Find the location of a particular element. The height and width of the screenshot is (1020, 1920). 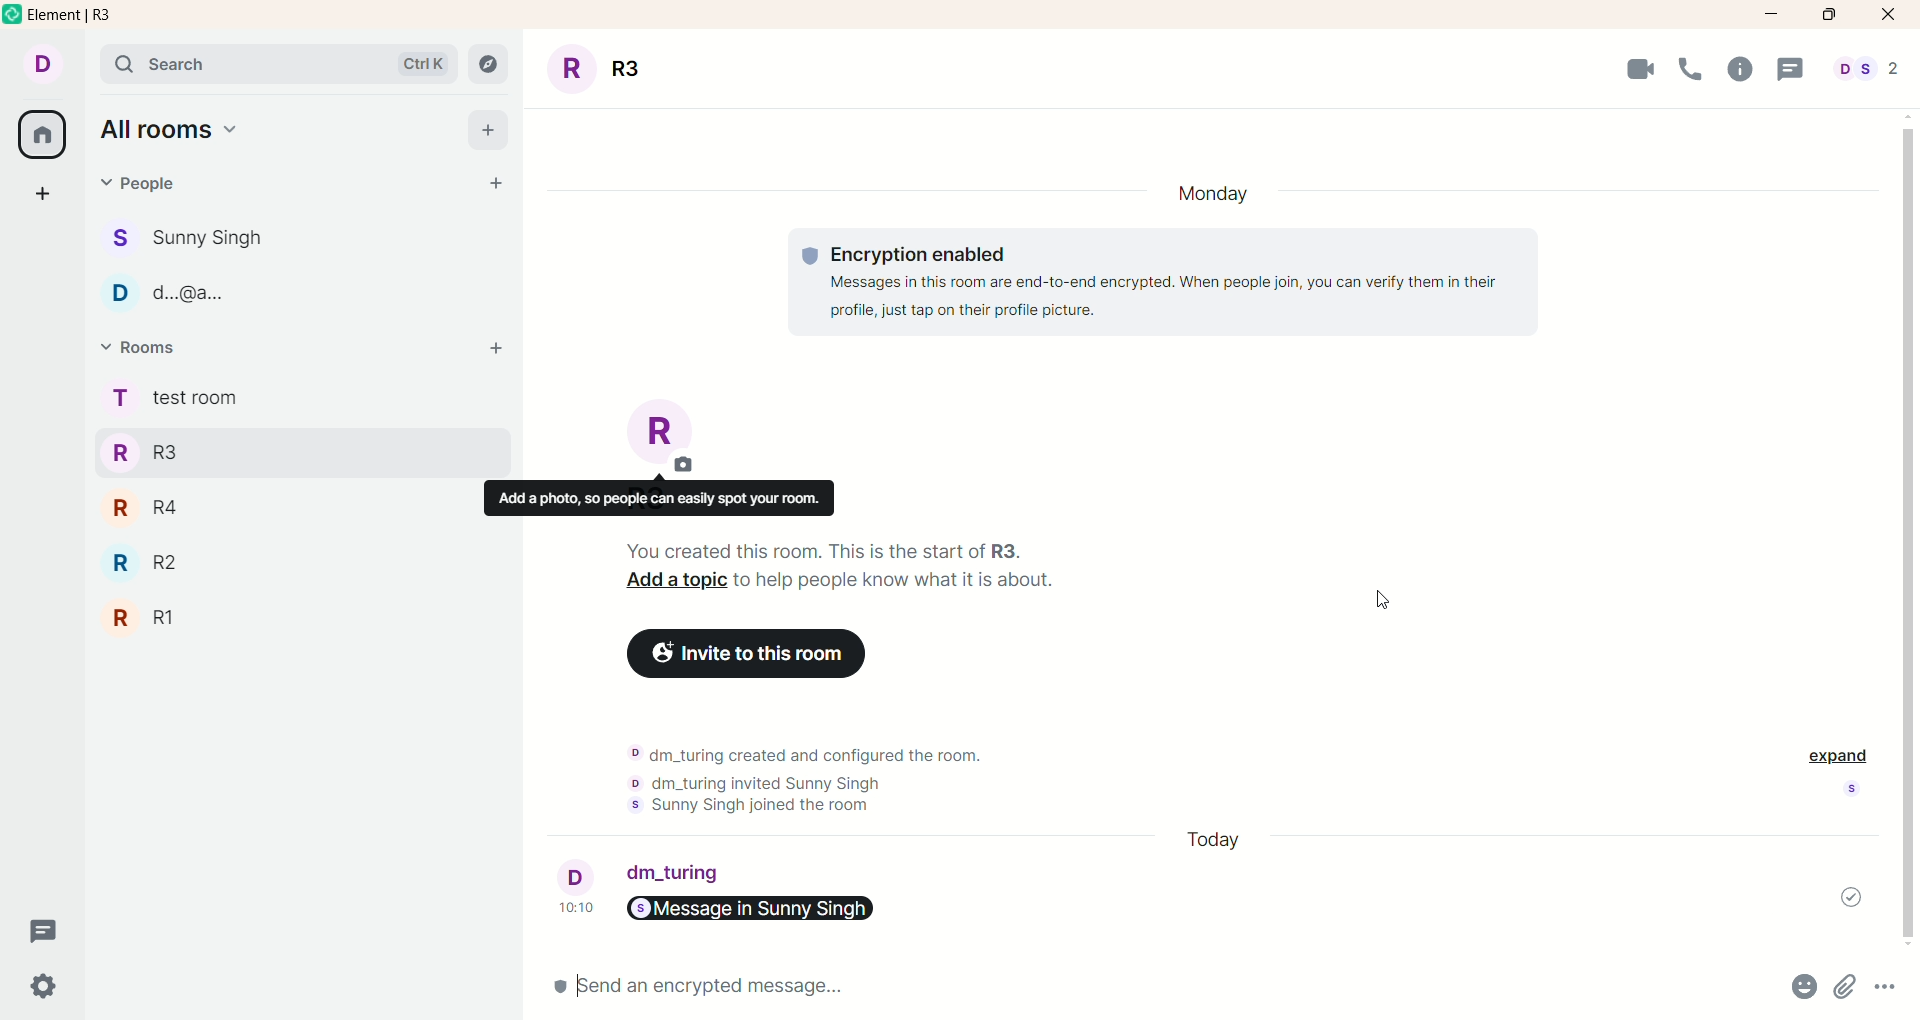

text is located at coordinates (819, 784).